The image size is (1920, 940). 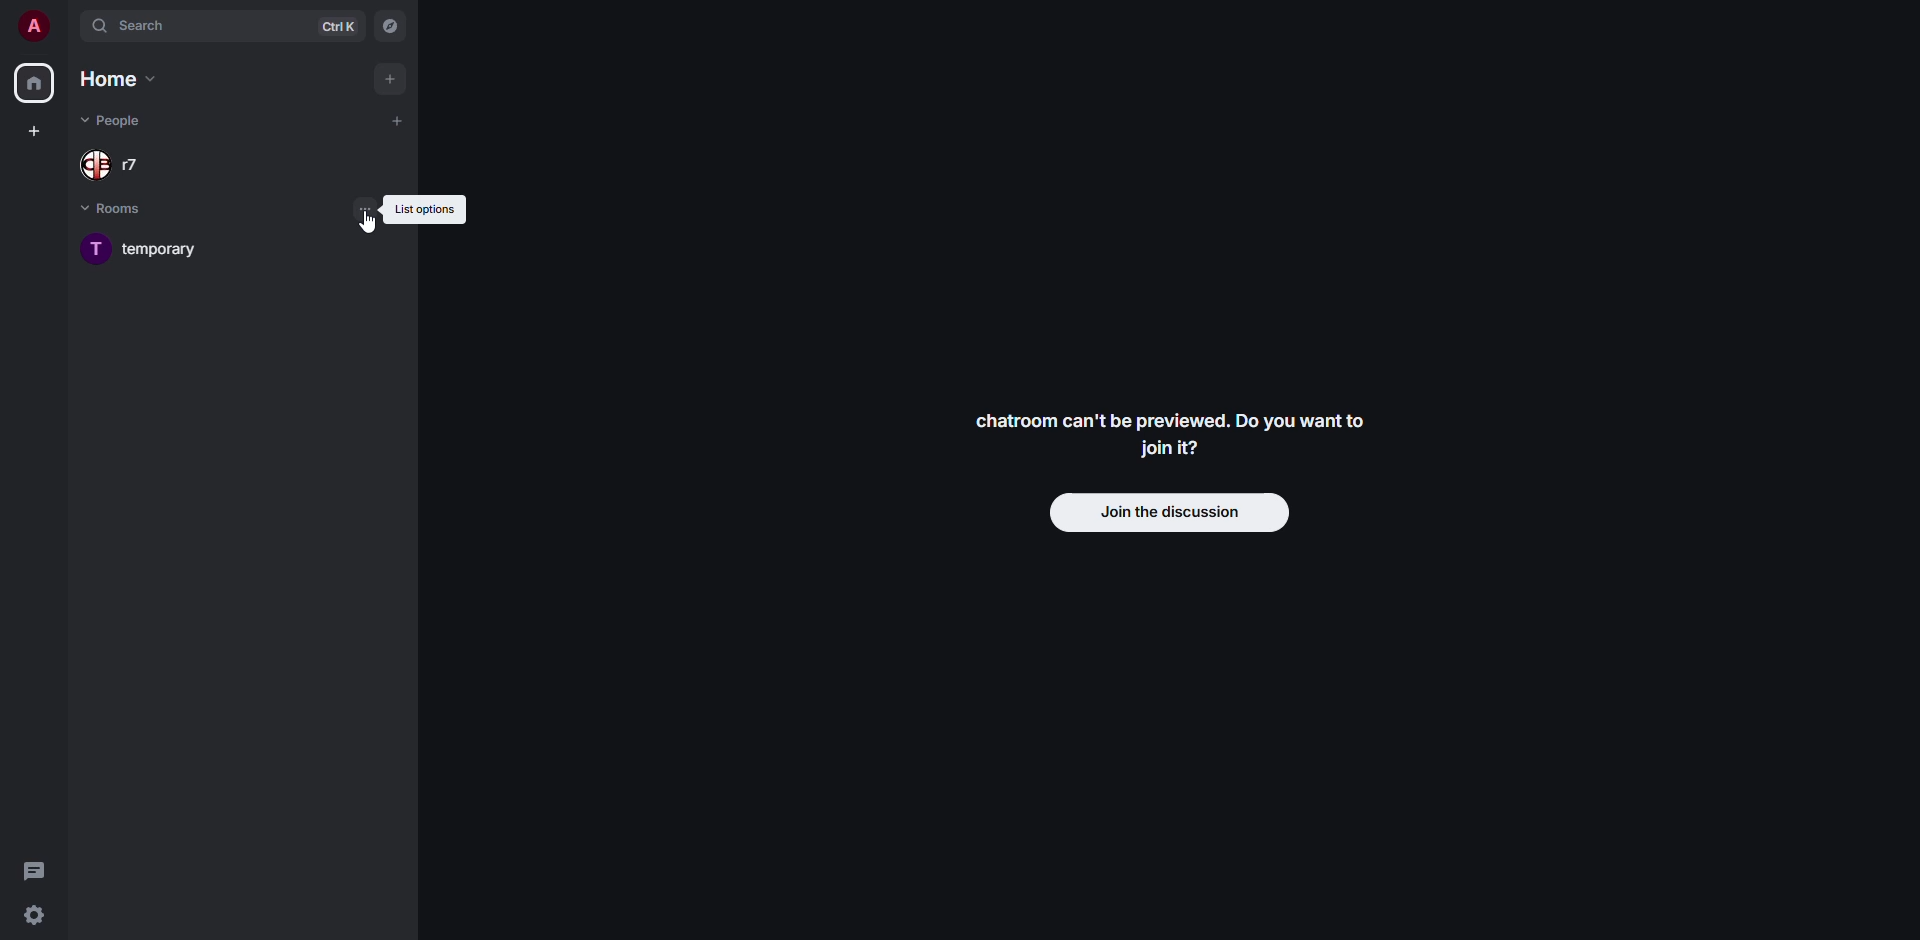 What do you see at coordinates (37, 869) in the screenshot?
I see `threads` at bounding box center [37, 869].